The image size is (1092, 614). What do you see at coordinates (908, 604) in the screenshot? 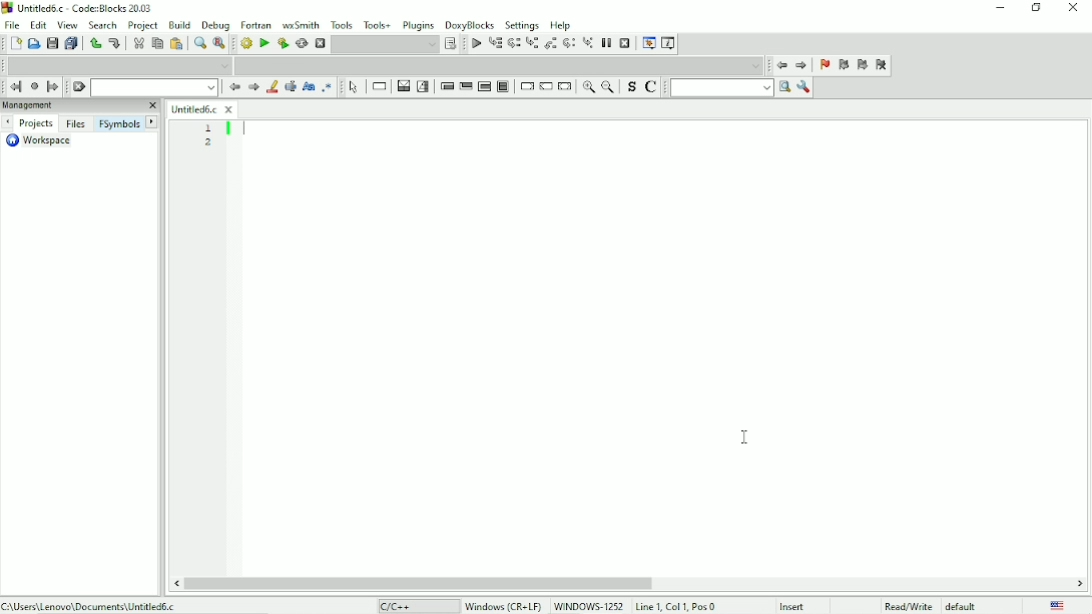
I see `Read/Write` at bounding box center [908, 604].